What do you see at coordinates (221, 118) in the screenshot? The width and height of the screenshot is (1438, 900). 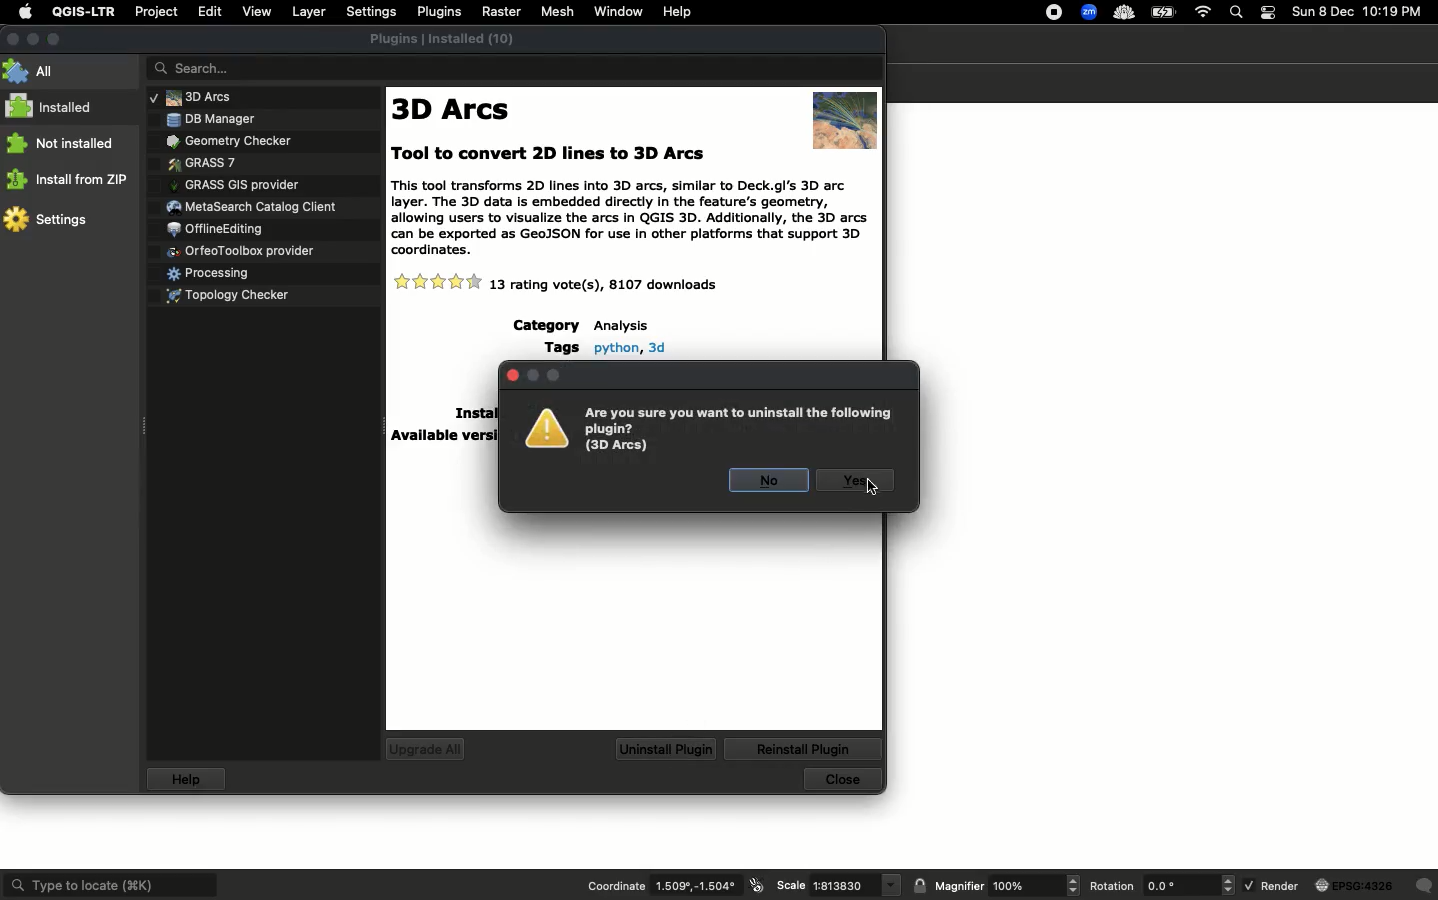 I see `Plugins` at bounding box center [221, 118].